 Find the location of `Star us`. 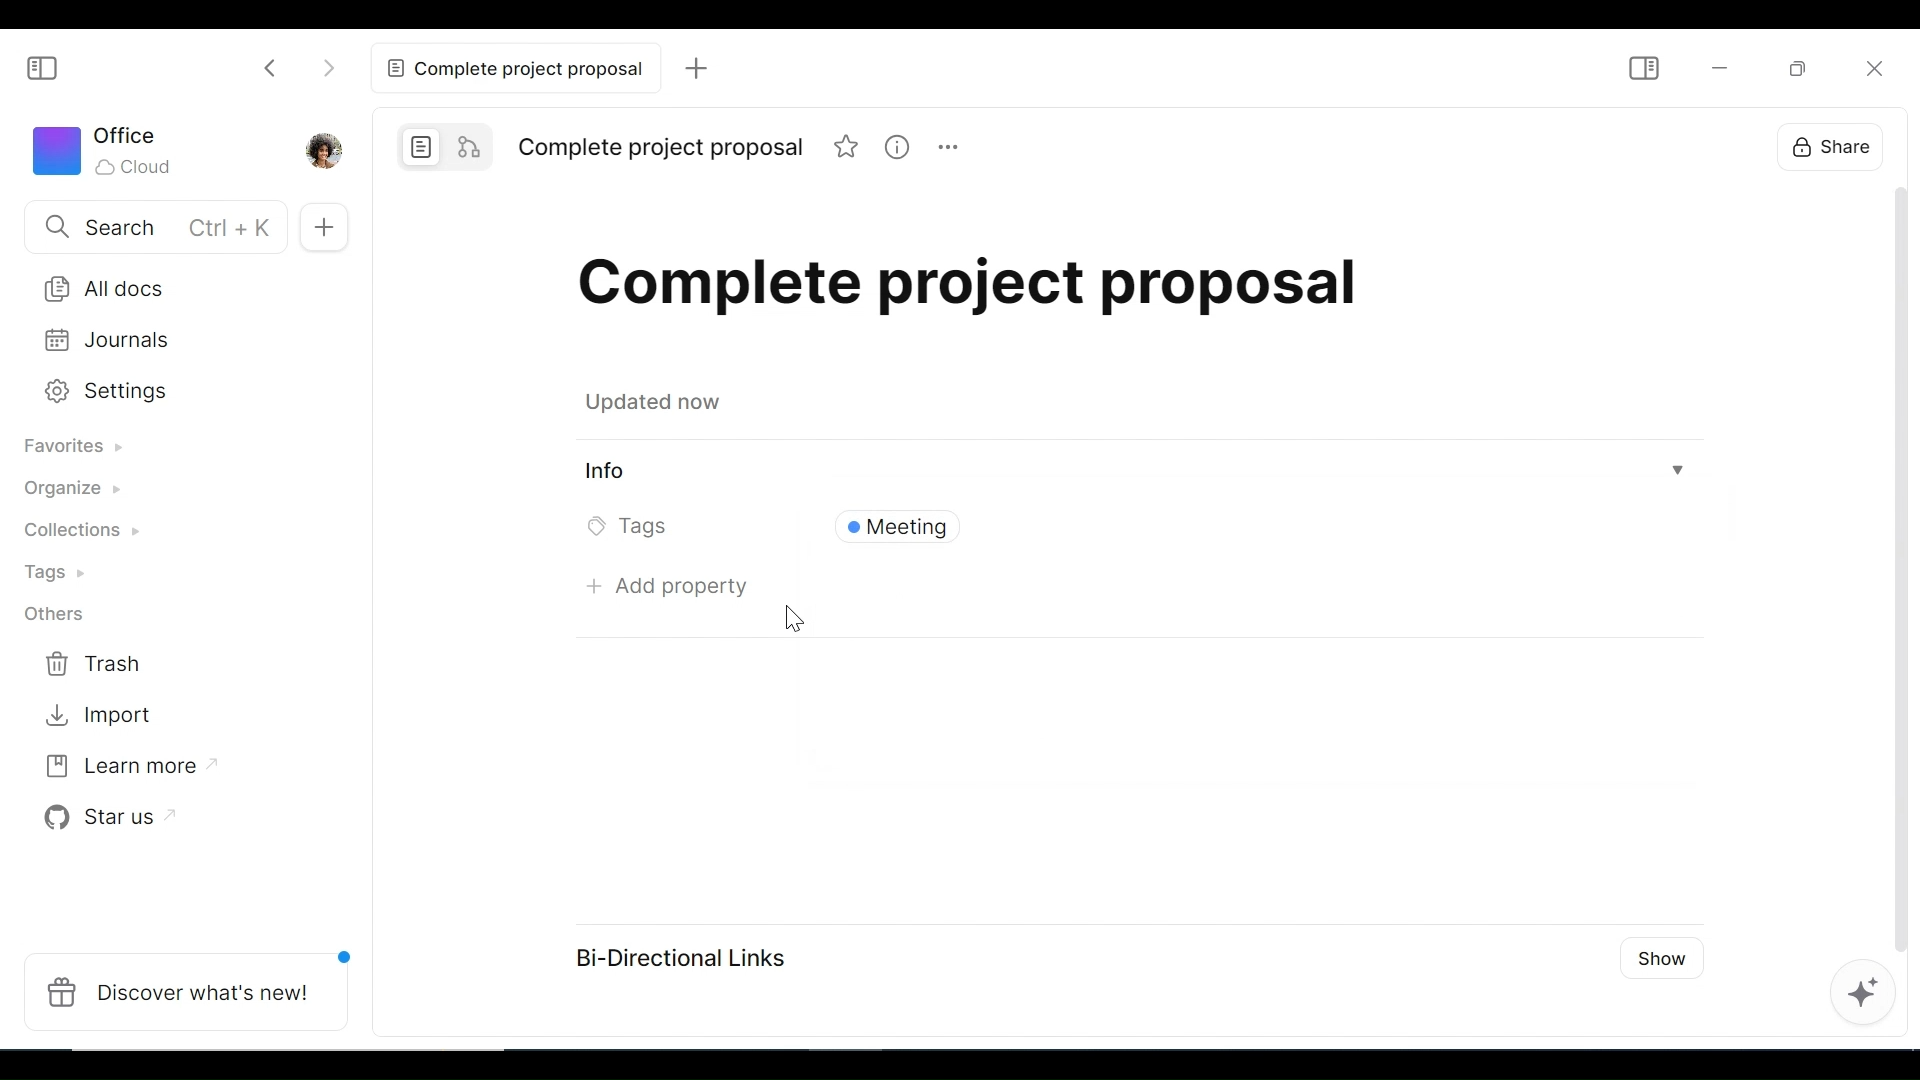

Star us is located at coordinates (110, 814).